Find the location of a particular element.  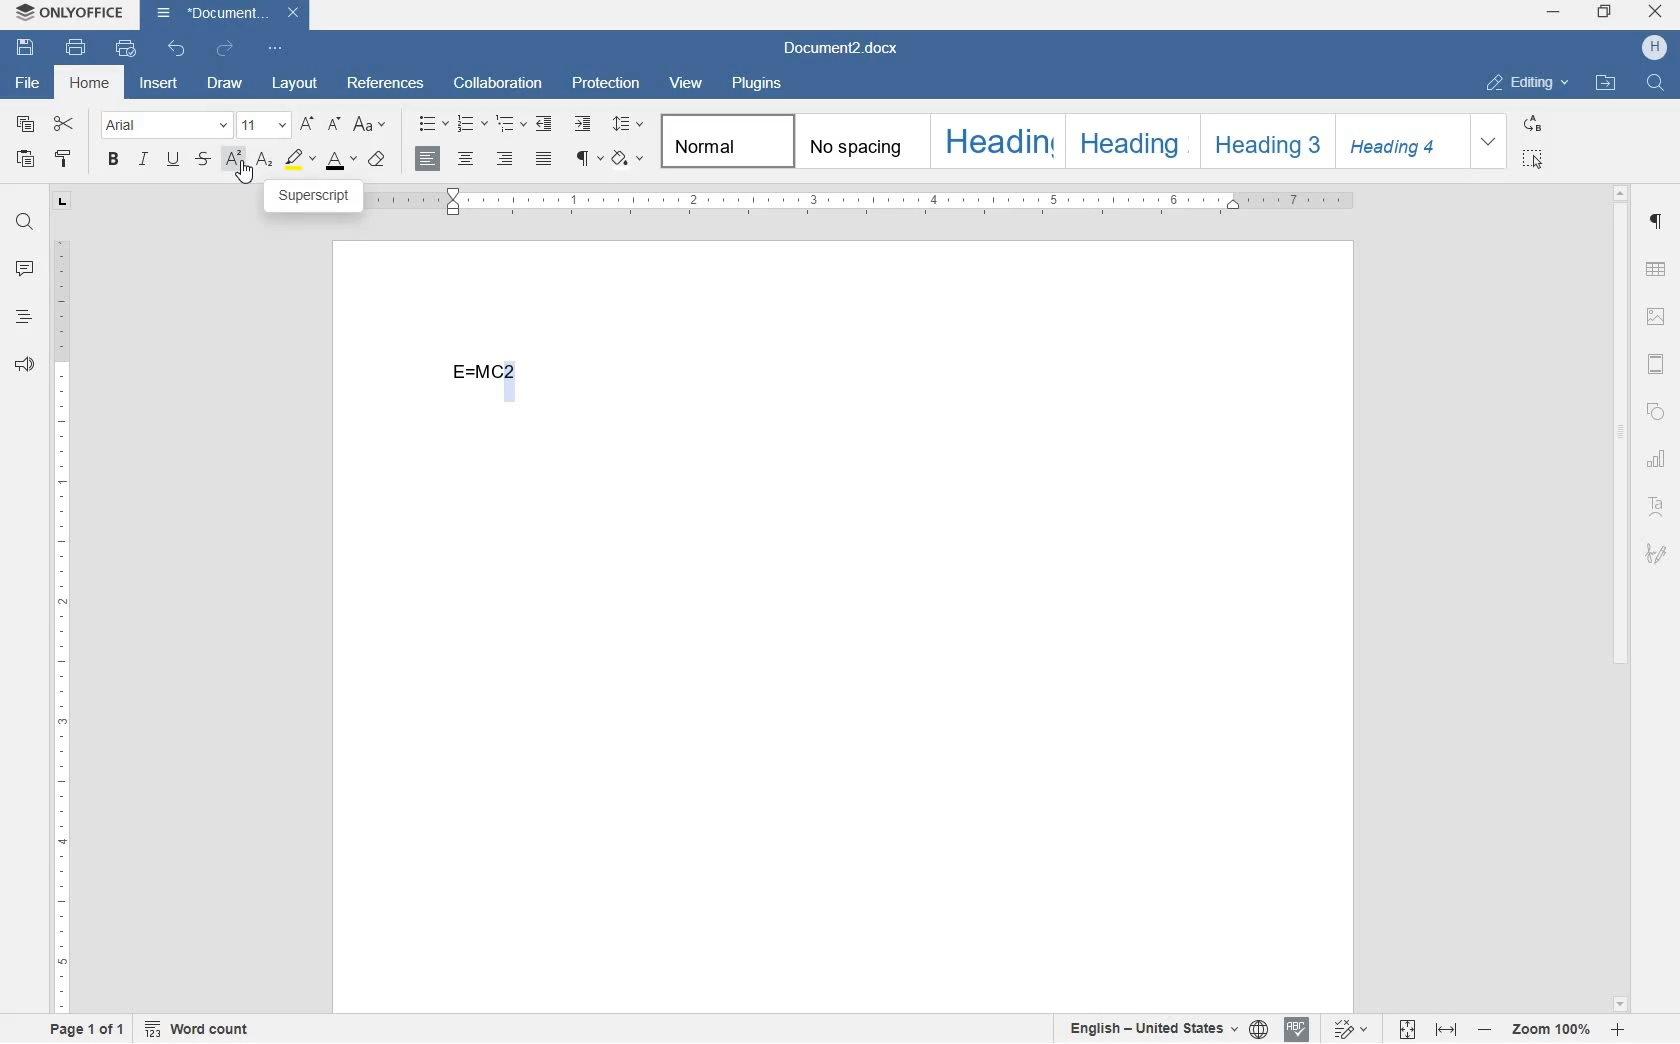

non printing characters is located at coordinates (587, 160).